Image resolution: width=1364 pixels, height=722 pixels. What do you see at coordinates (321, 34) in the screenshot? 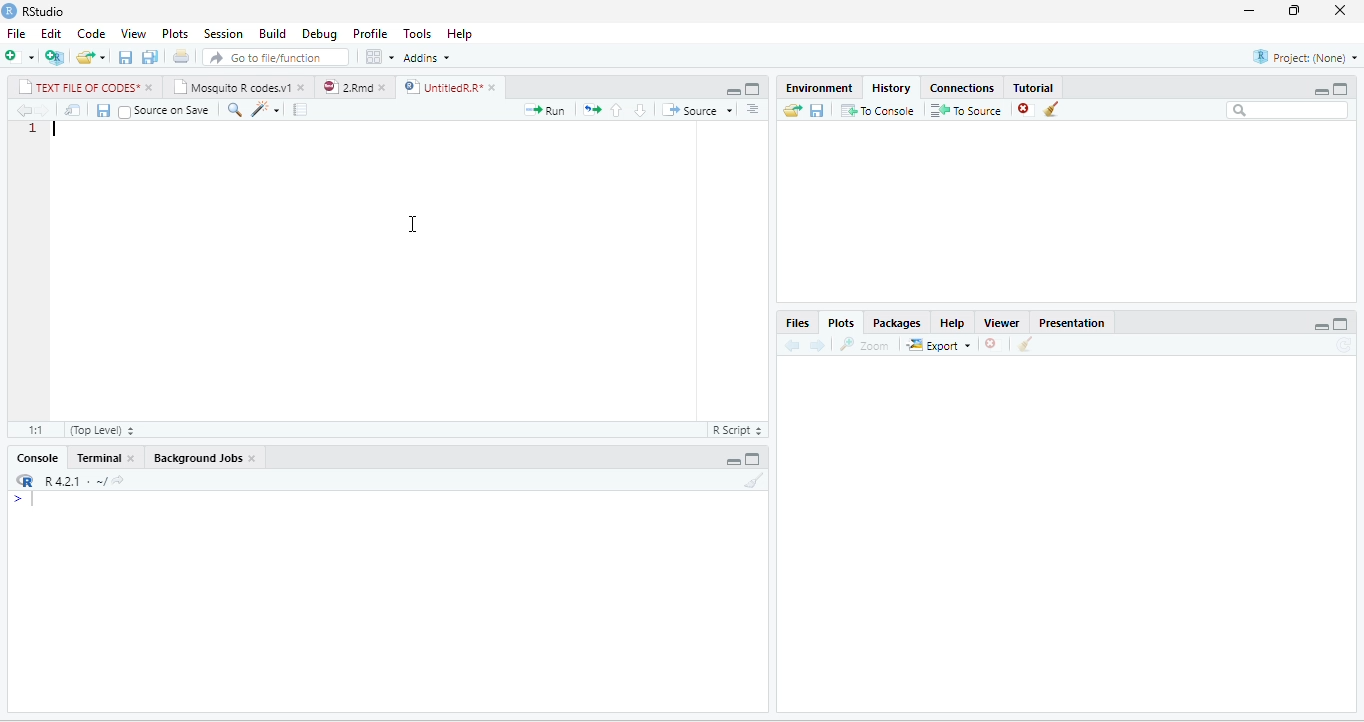
I see `Debug` at bounding box center [321, 34].